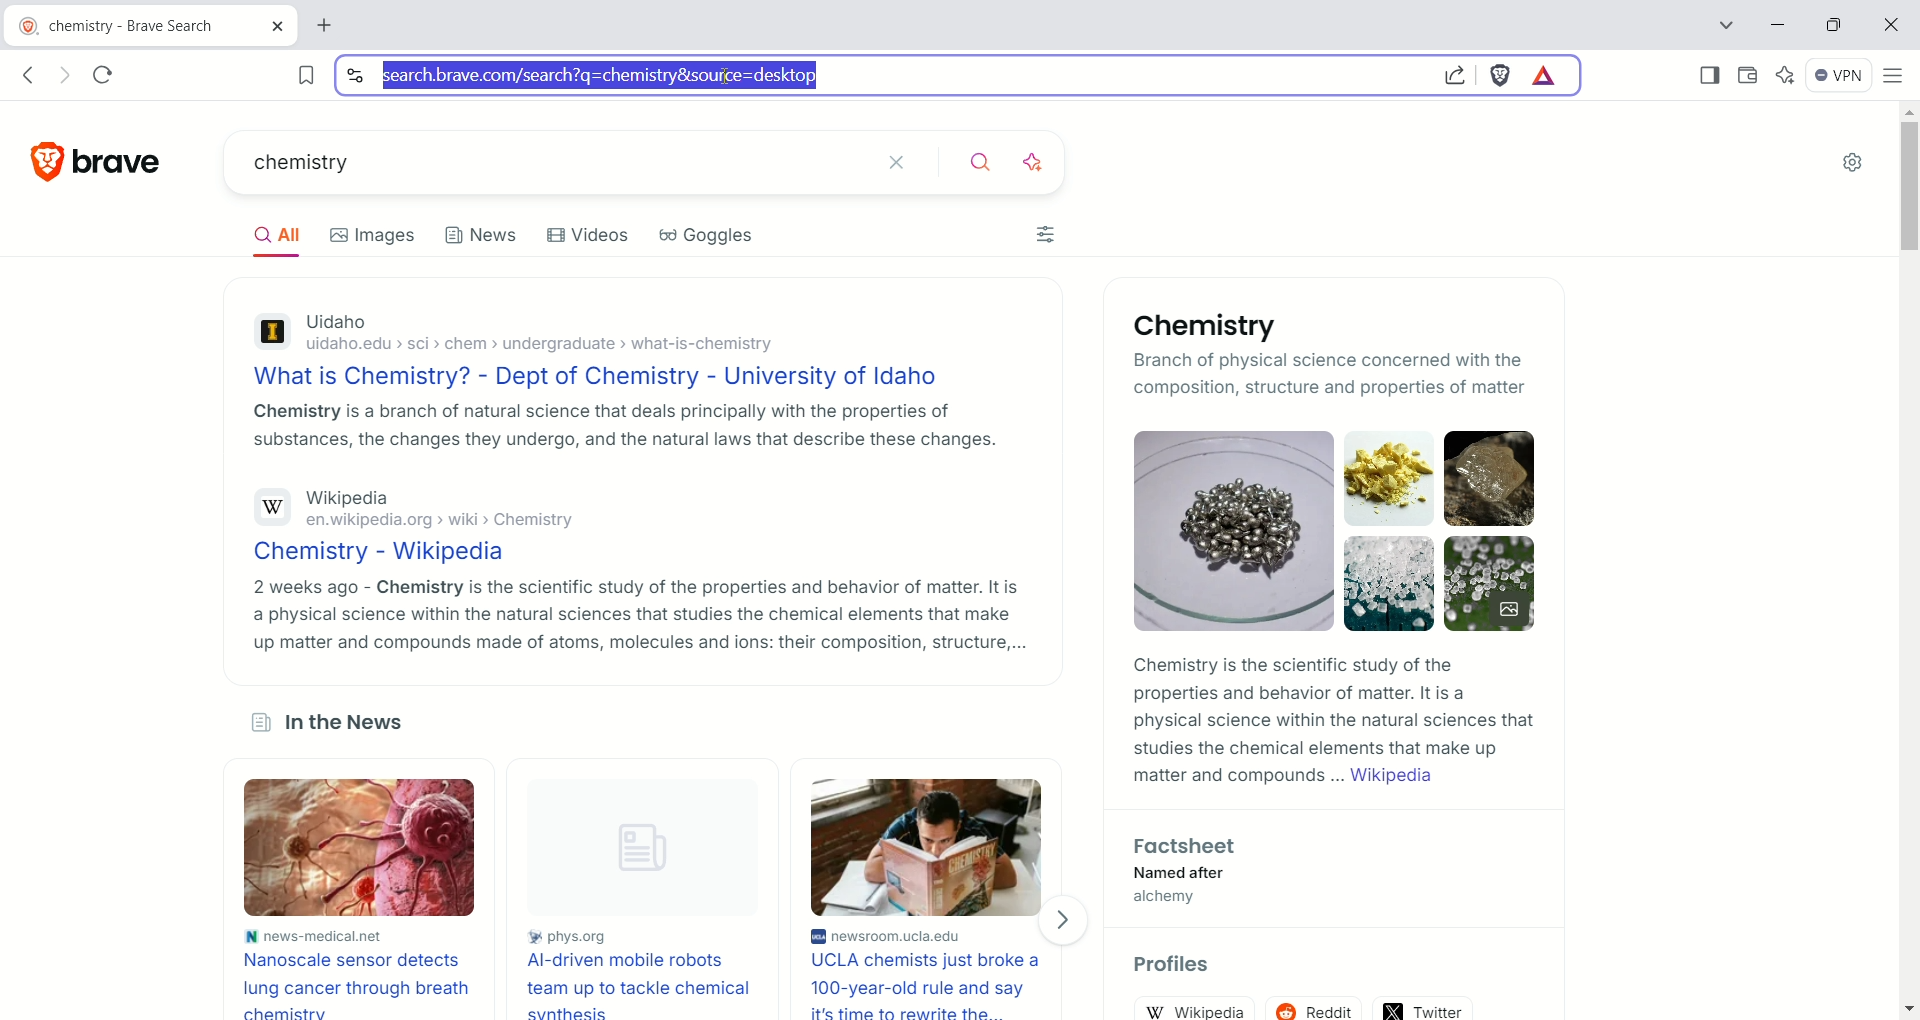 This screenshot has width=1920, height=1020. What do you see at coordinates (588, 235) in the screenshot?
I see `Videos` at bounding box center [588, 235].